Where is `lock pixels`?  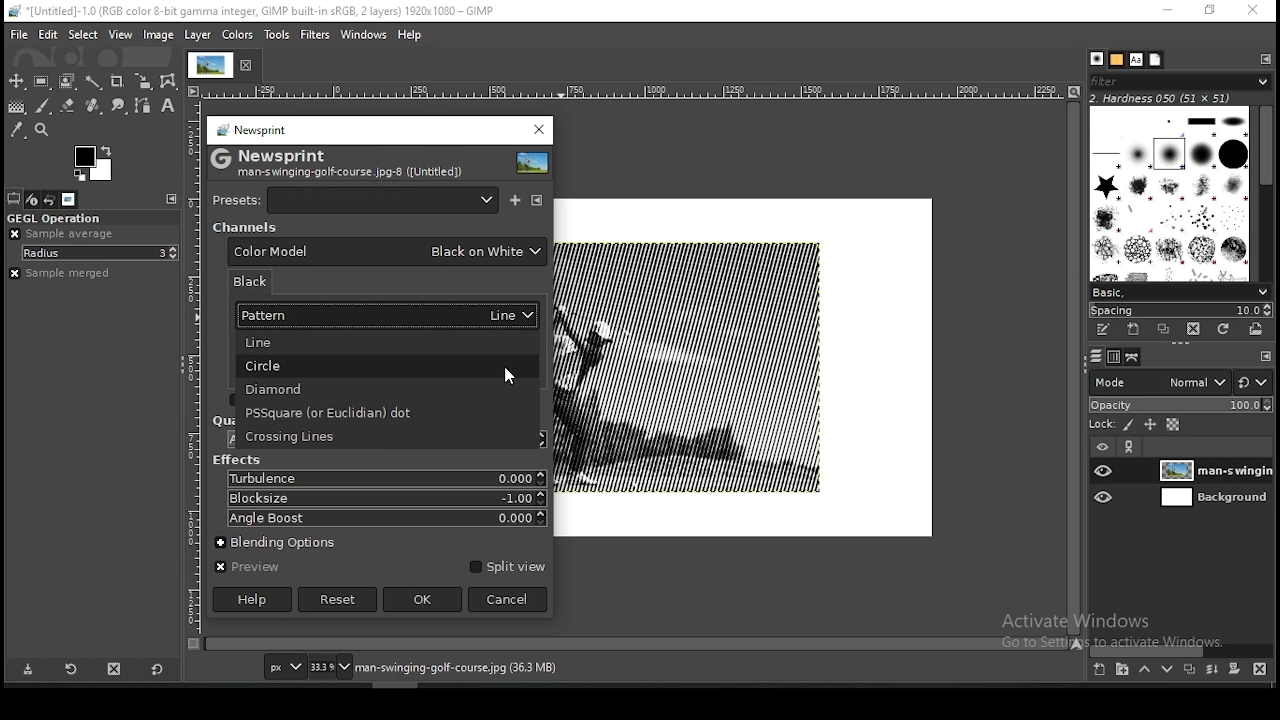
lock pixels is located at coordinates (1126, 425).